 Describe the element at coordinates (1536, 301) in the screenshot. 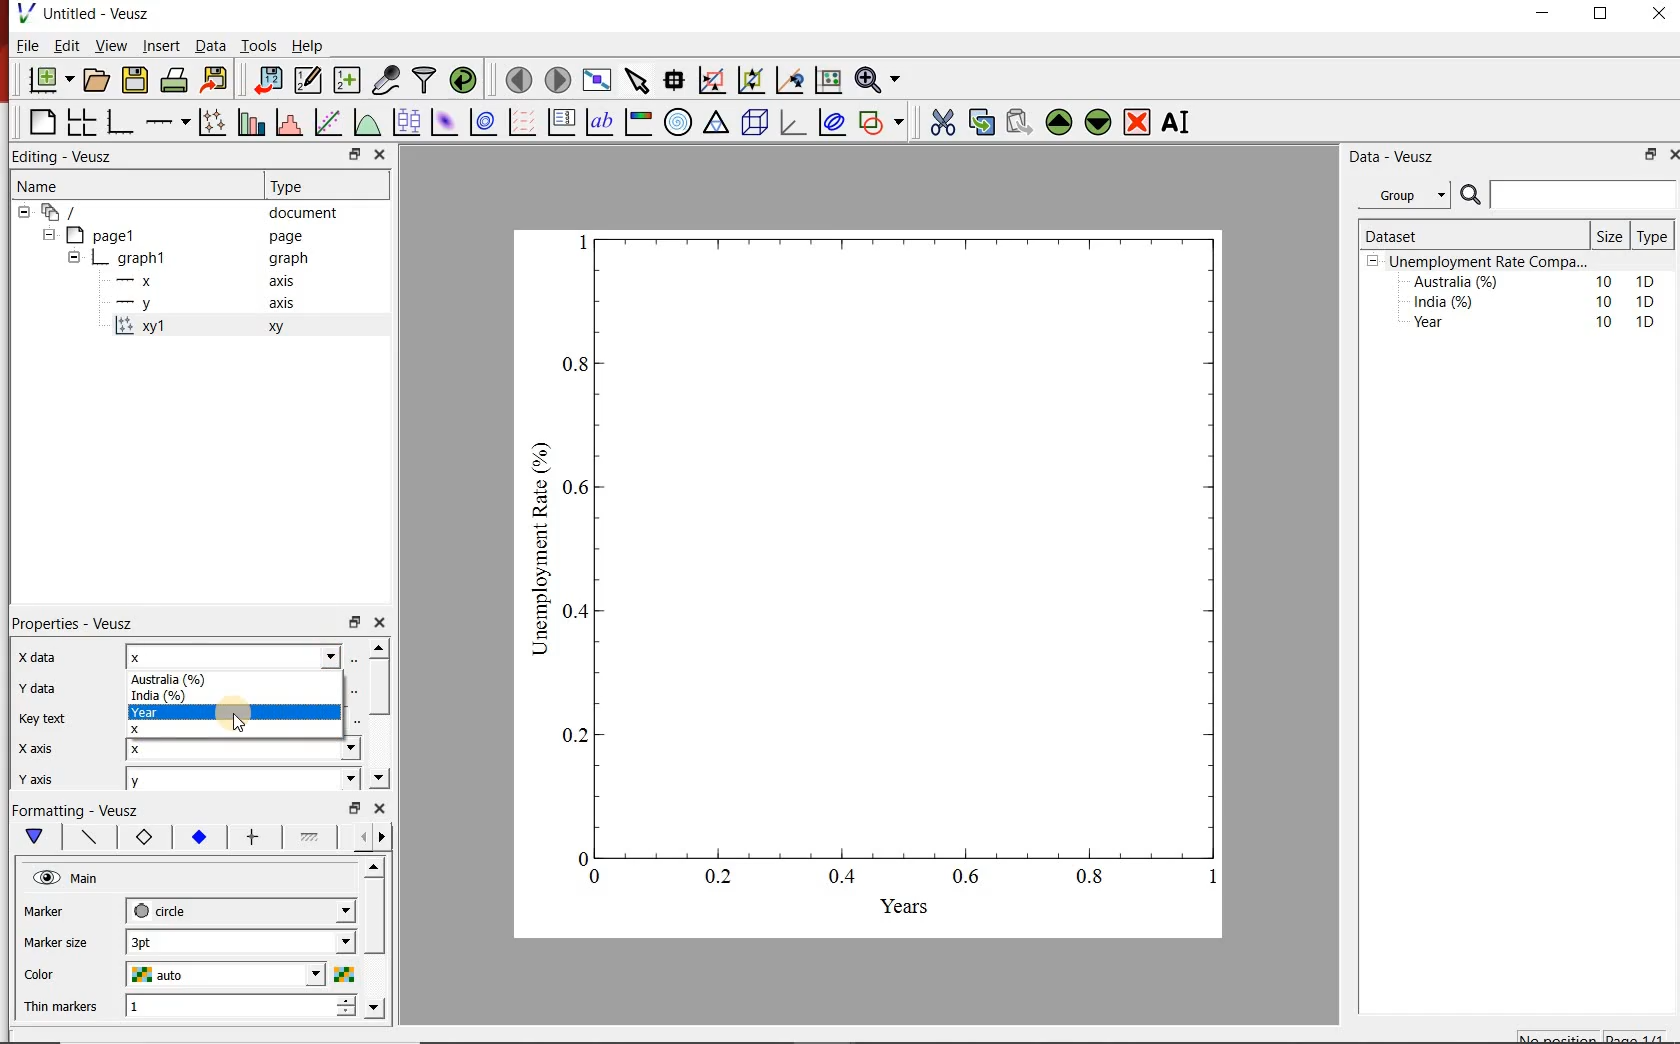

I see `India (%) 10 1D` at that location.